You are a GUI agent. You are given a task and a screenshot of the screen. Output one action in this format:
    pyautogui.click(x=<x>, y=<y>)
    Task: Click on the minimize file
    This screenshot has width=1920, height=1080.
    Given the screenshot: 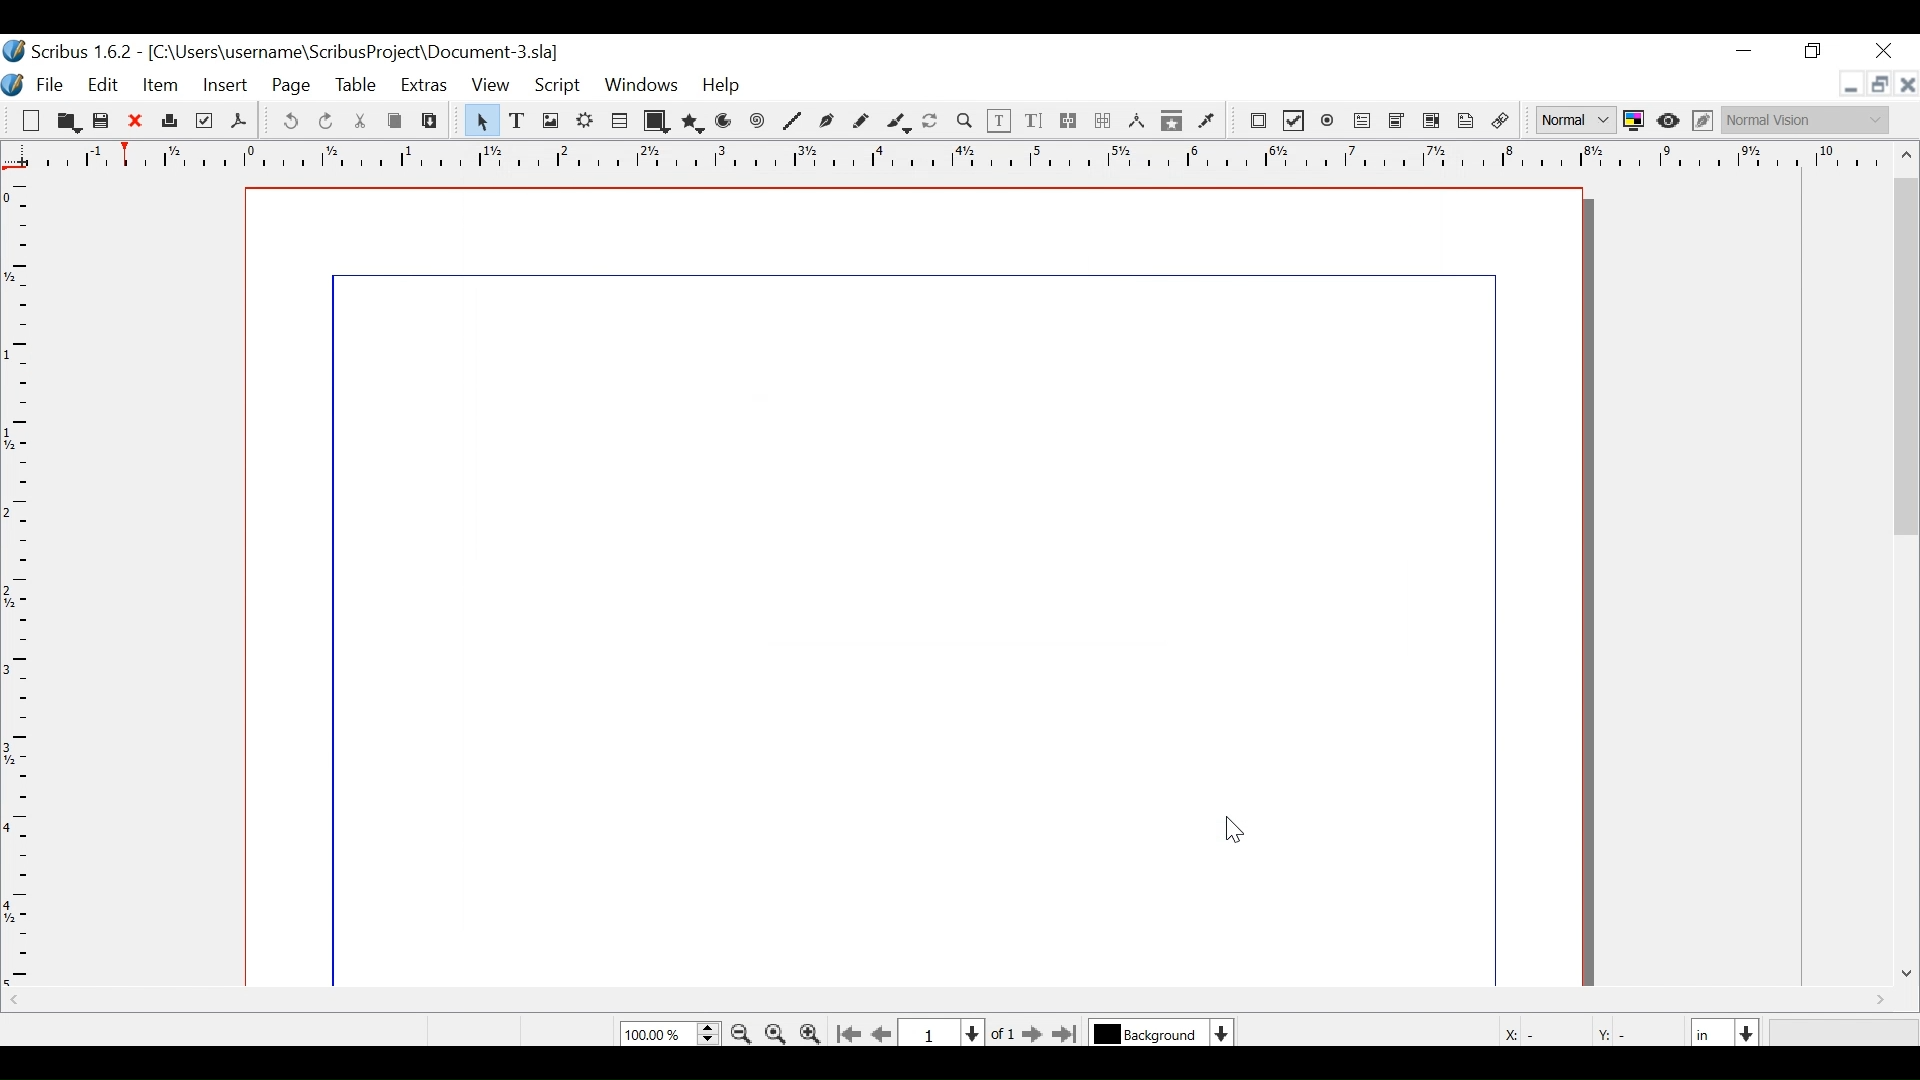 What is the action you would take?
    pyautogui.click(x=1847, y=85)
    